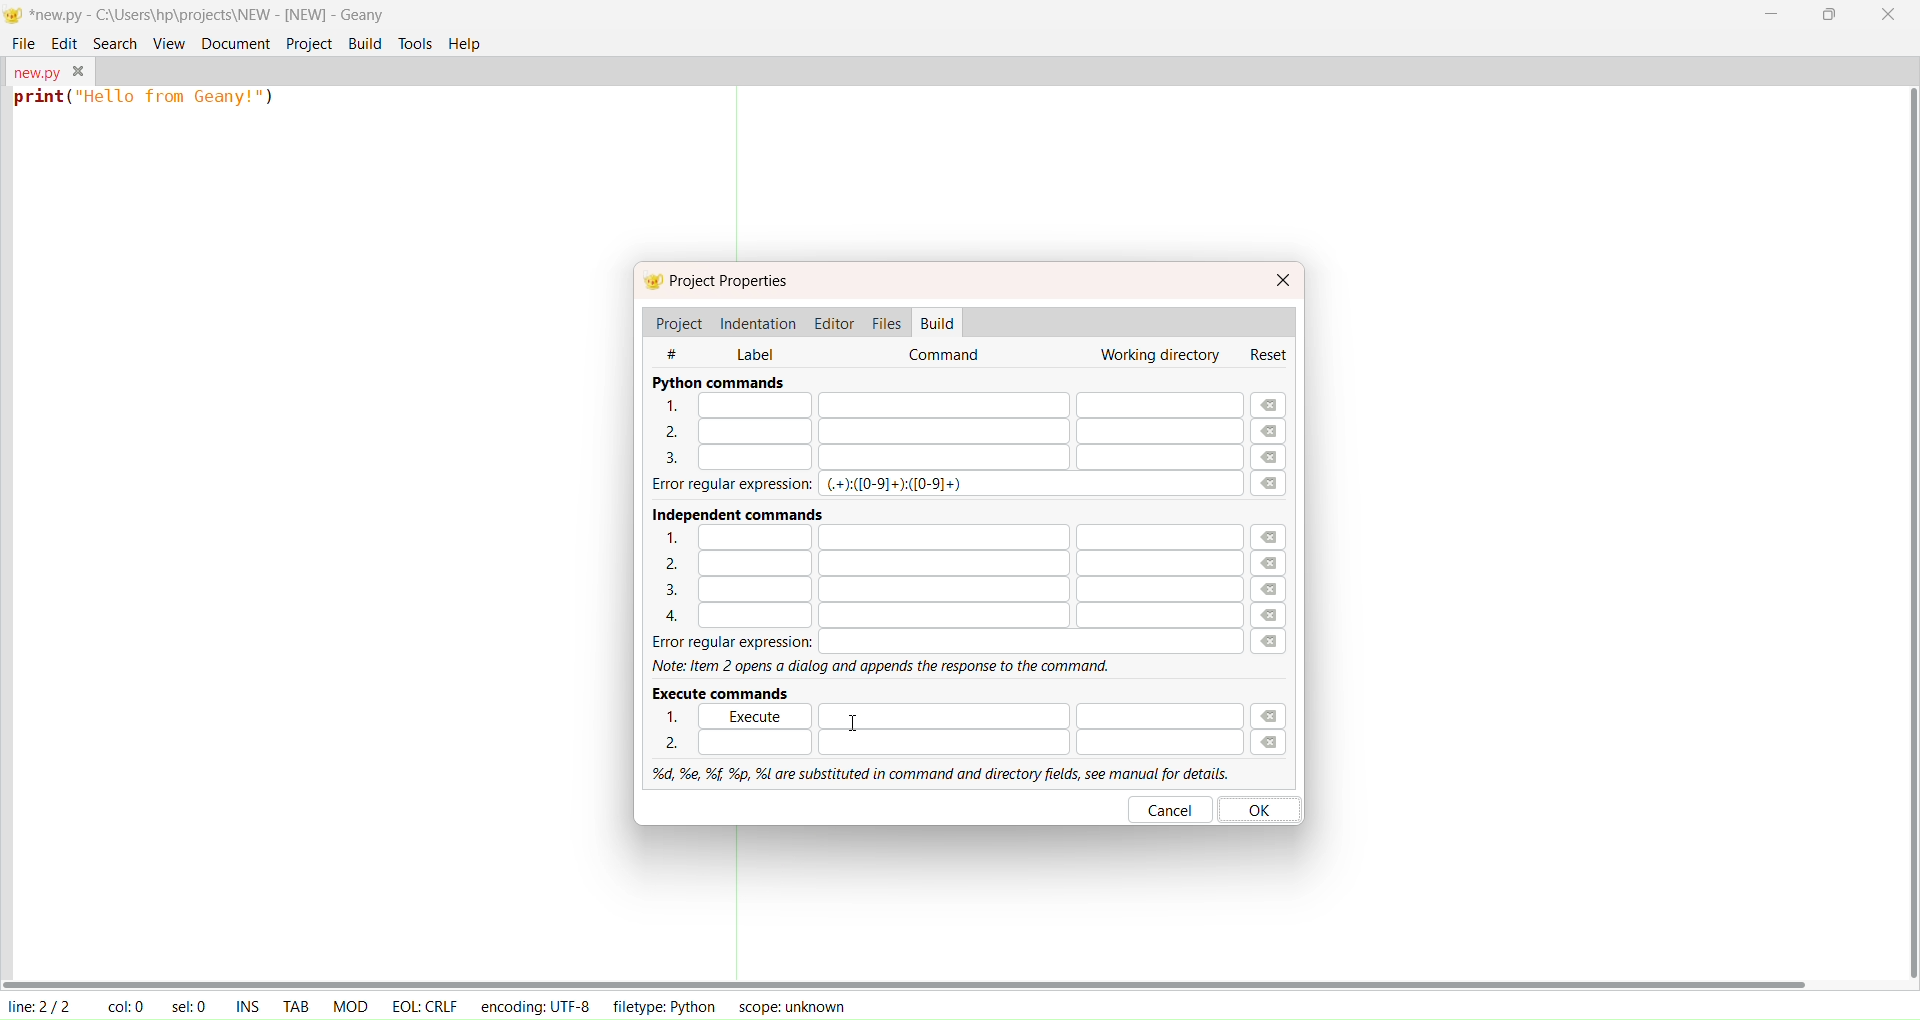 Image resolution: width=1920 pixels, height=1020 pixels. What do you see at coordinates (24, 43) in the screenshot?
I see `file` at bounding box center [24, 43].